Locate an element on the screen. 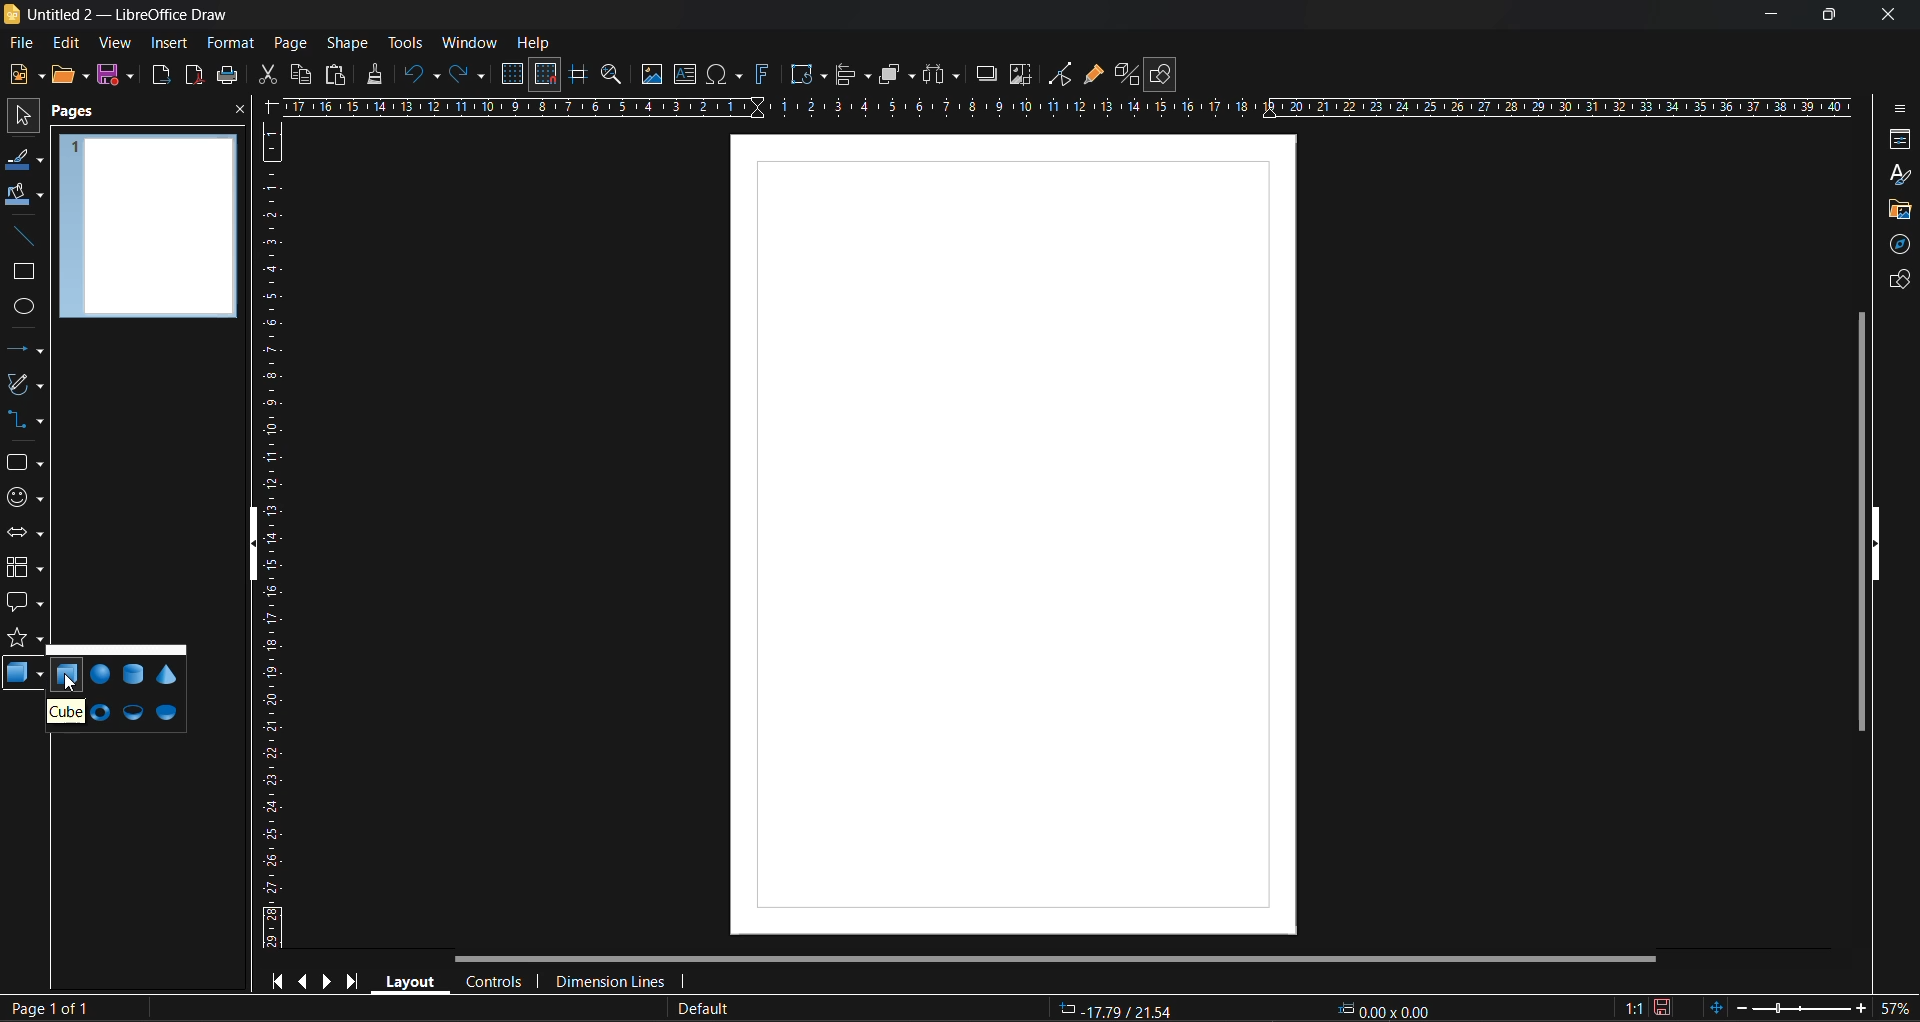  redo is located at coordinates (465, 76).